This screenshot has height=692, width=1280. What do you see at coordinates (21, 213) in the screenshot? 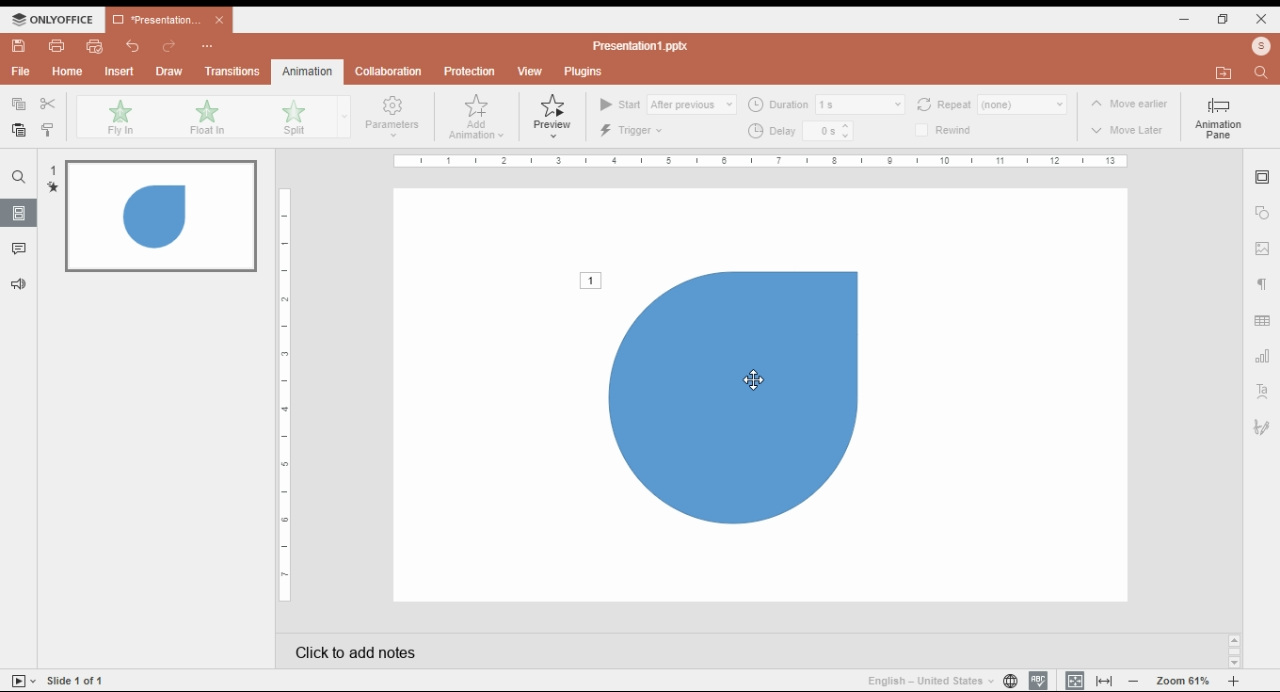
I see `slides` at bounding box center [21, 213].